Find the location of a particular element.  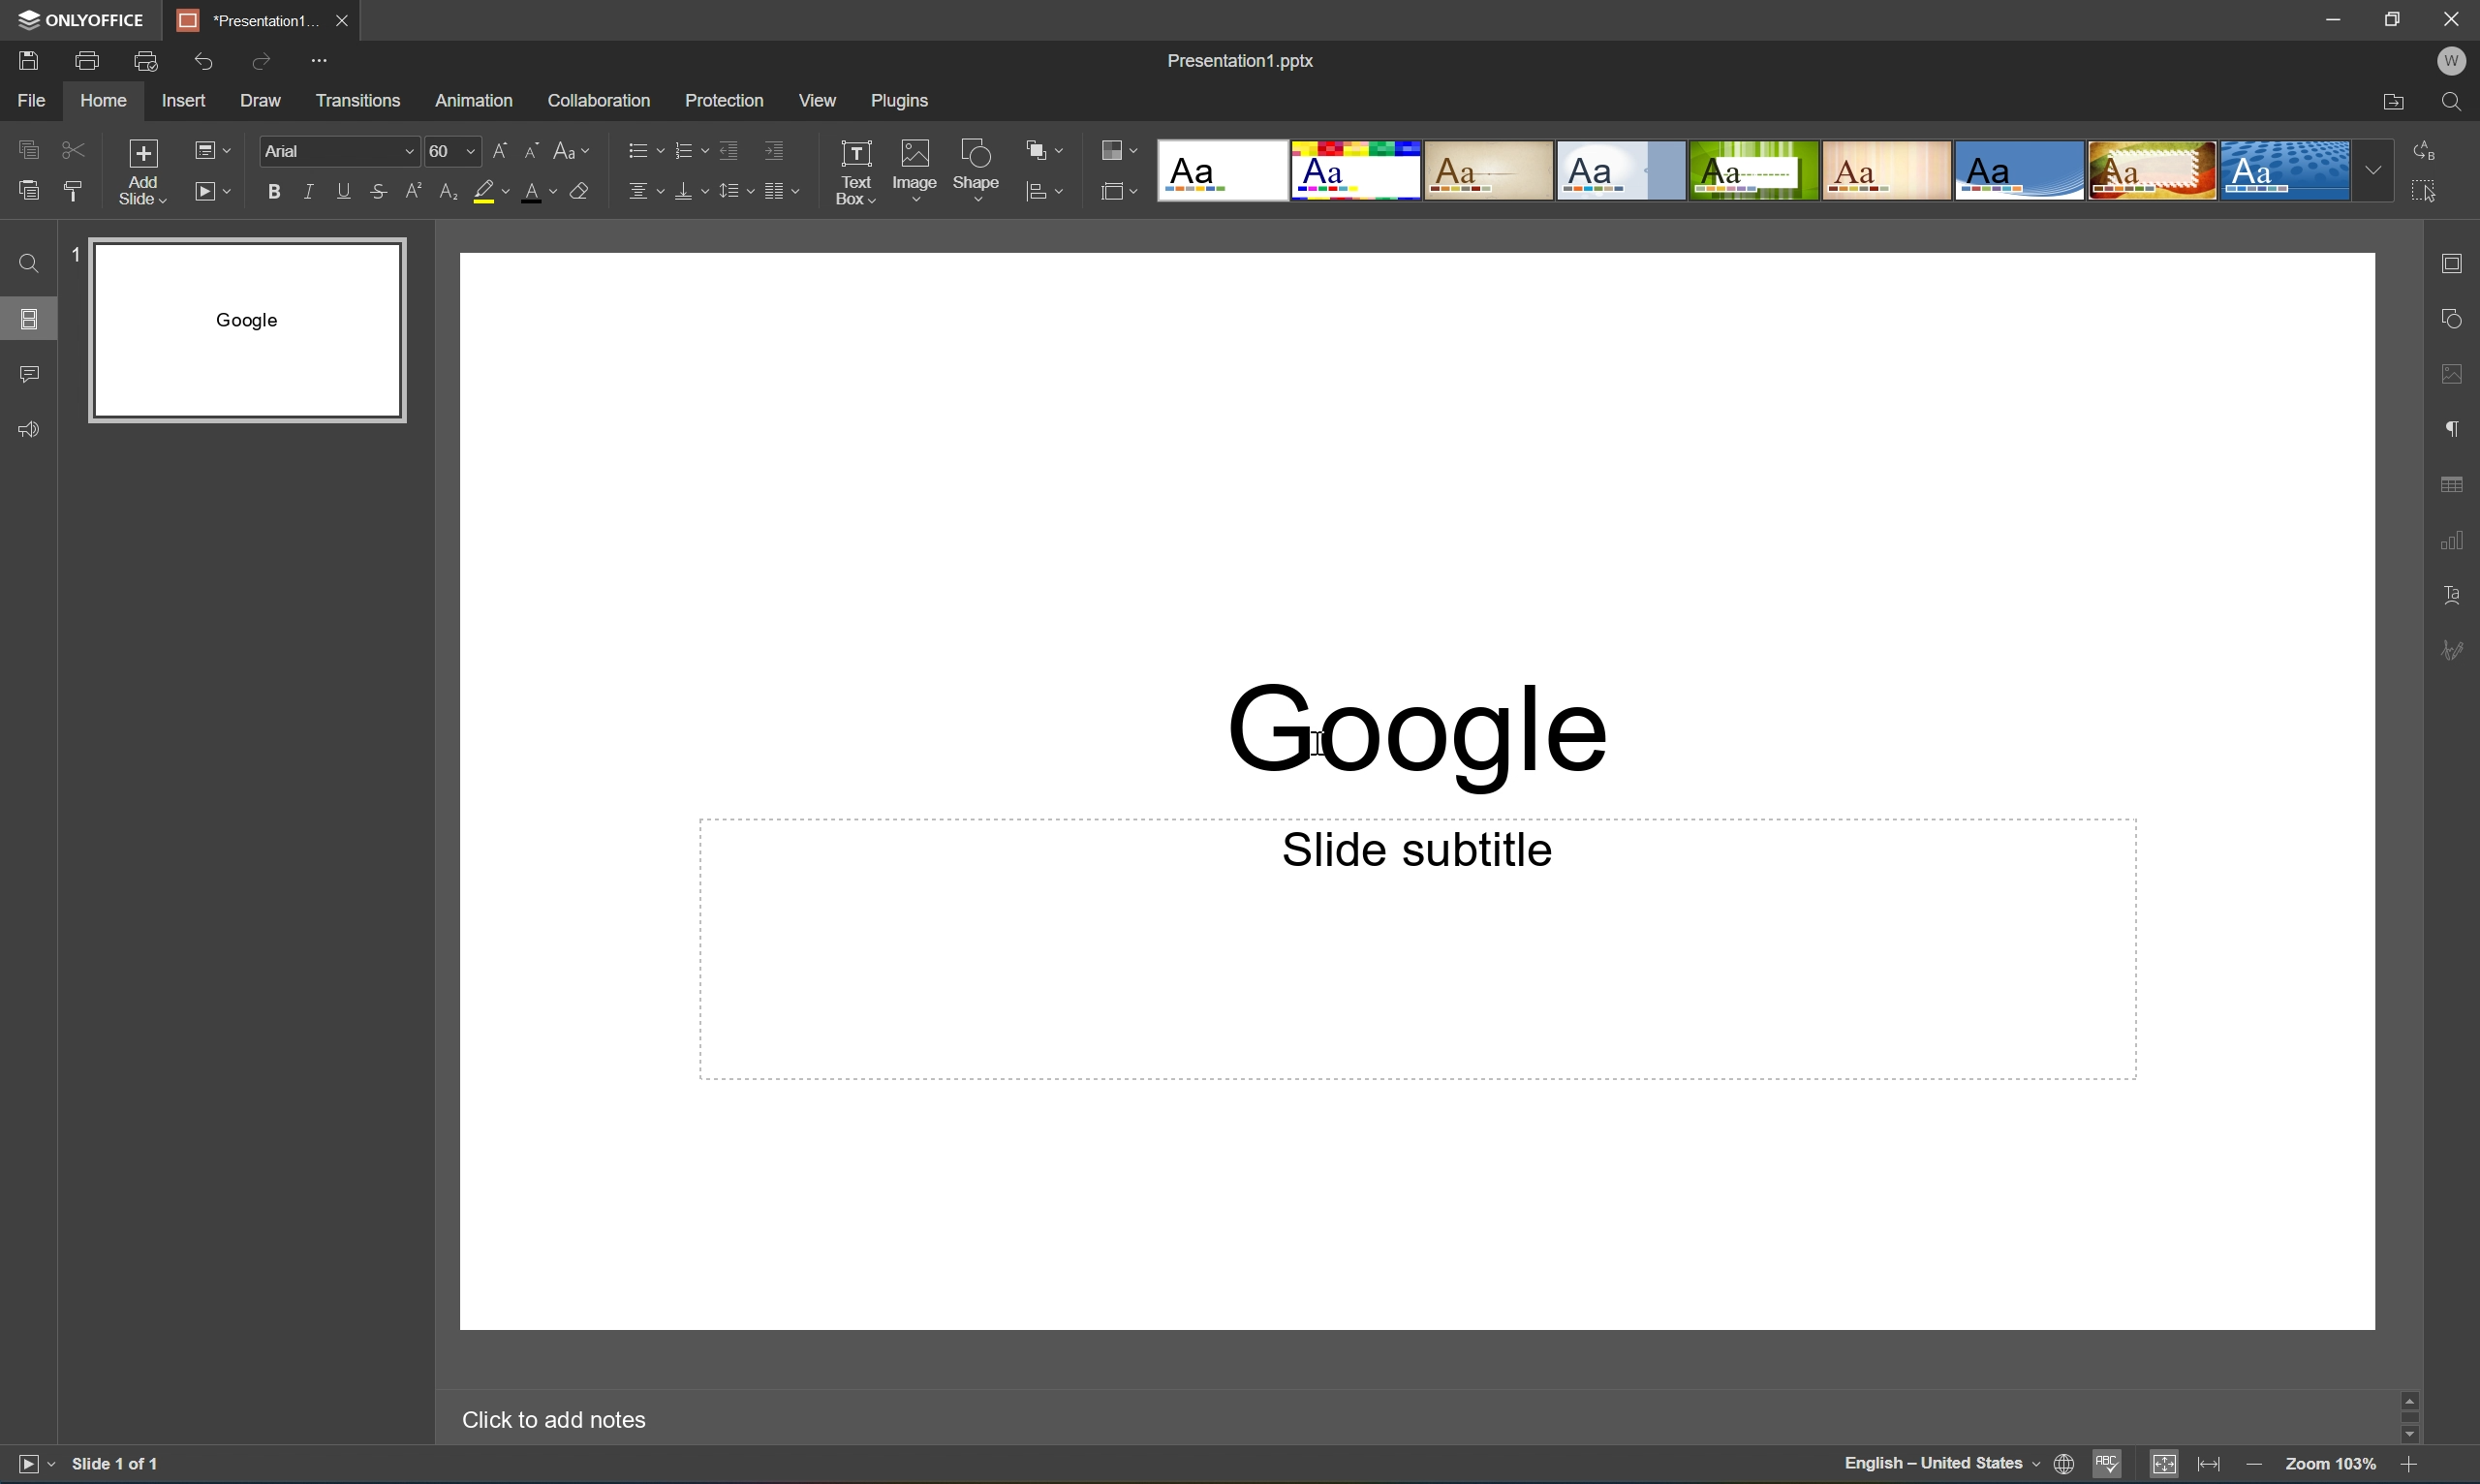

Paste is located at coordinates (29, 191).